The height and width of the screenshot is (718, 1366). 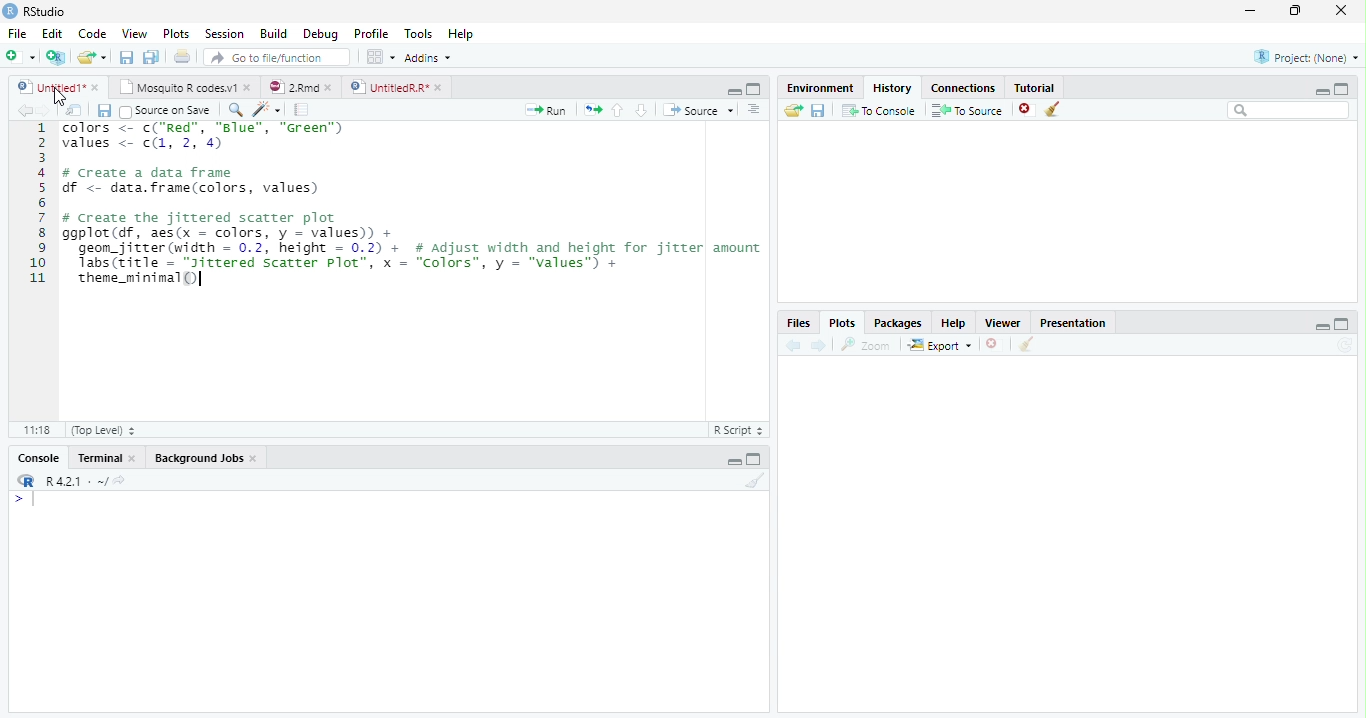 What do you see at coordinates (698, 110) in the screenshot?
I see `Source` at bounding box center [698, 110].